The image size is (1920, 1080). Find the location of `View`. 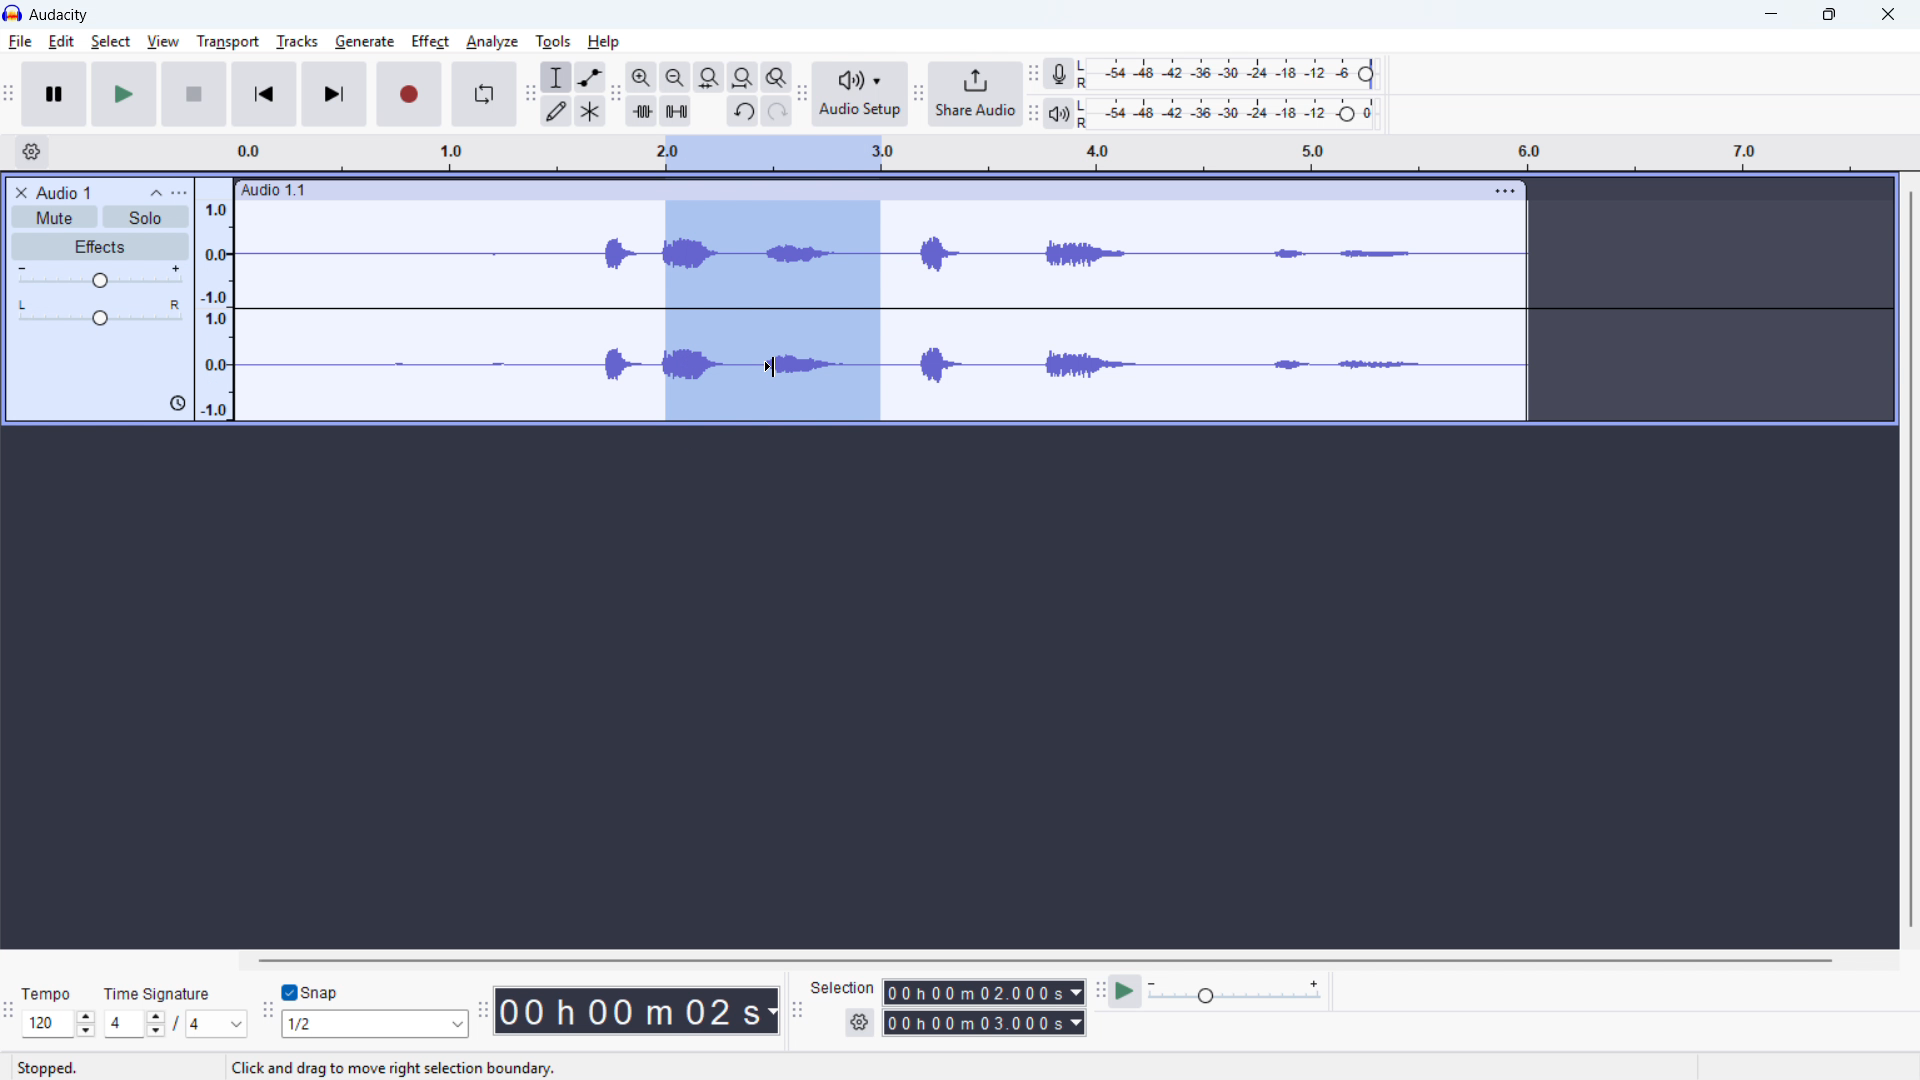

View is located at coordinates (162, 42).